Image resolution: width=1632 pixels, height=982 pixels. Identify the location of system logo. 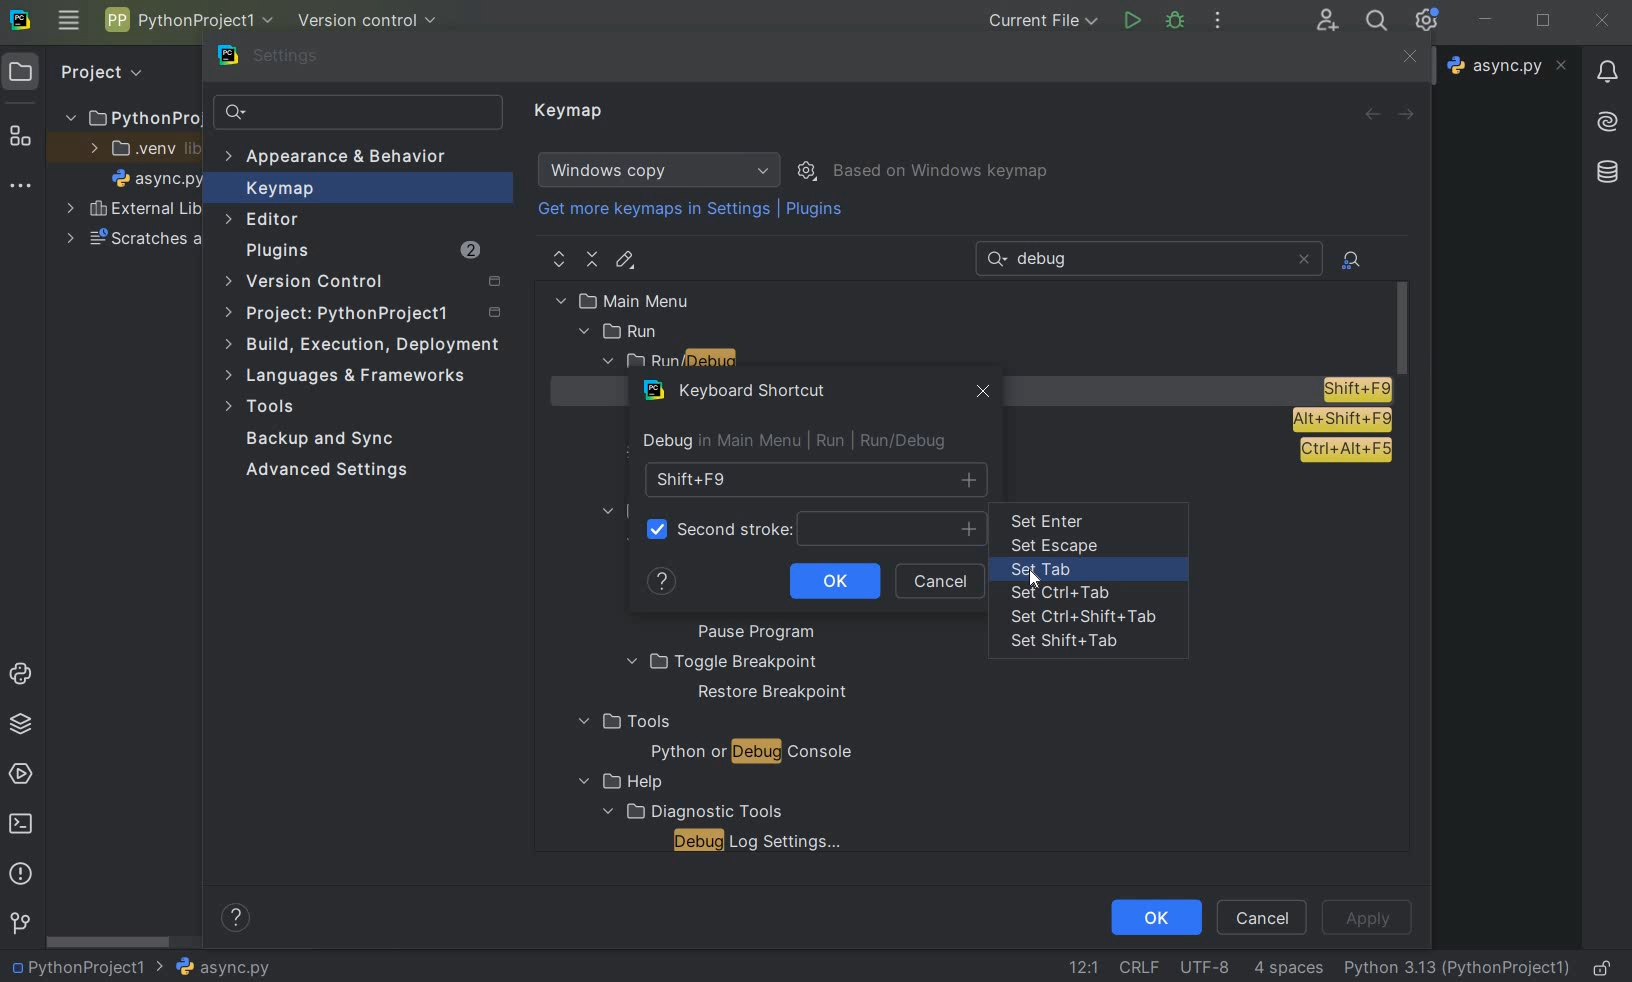
(19, 18).